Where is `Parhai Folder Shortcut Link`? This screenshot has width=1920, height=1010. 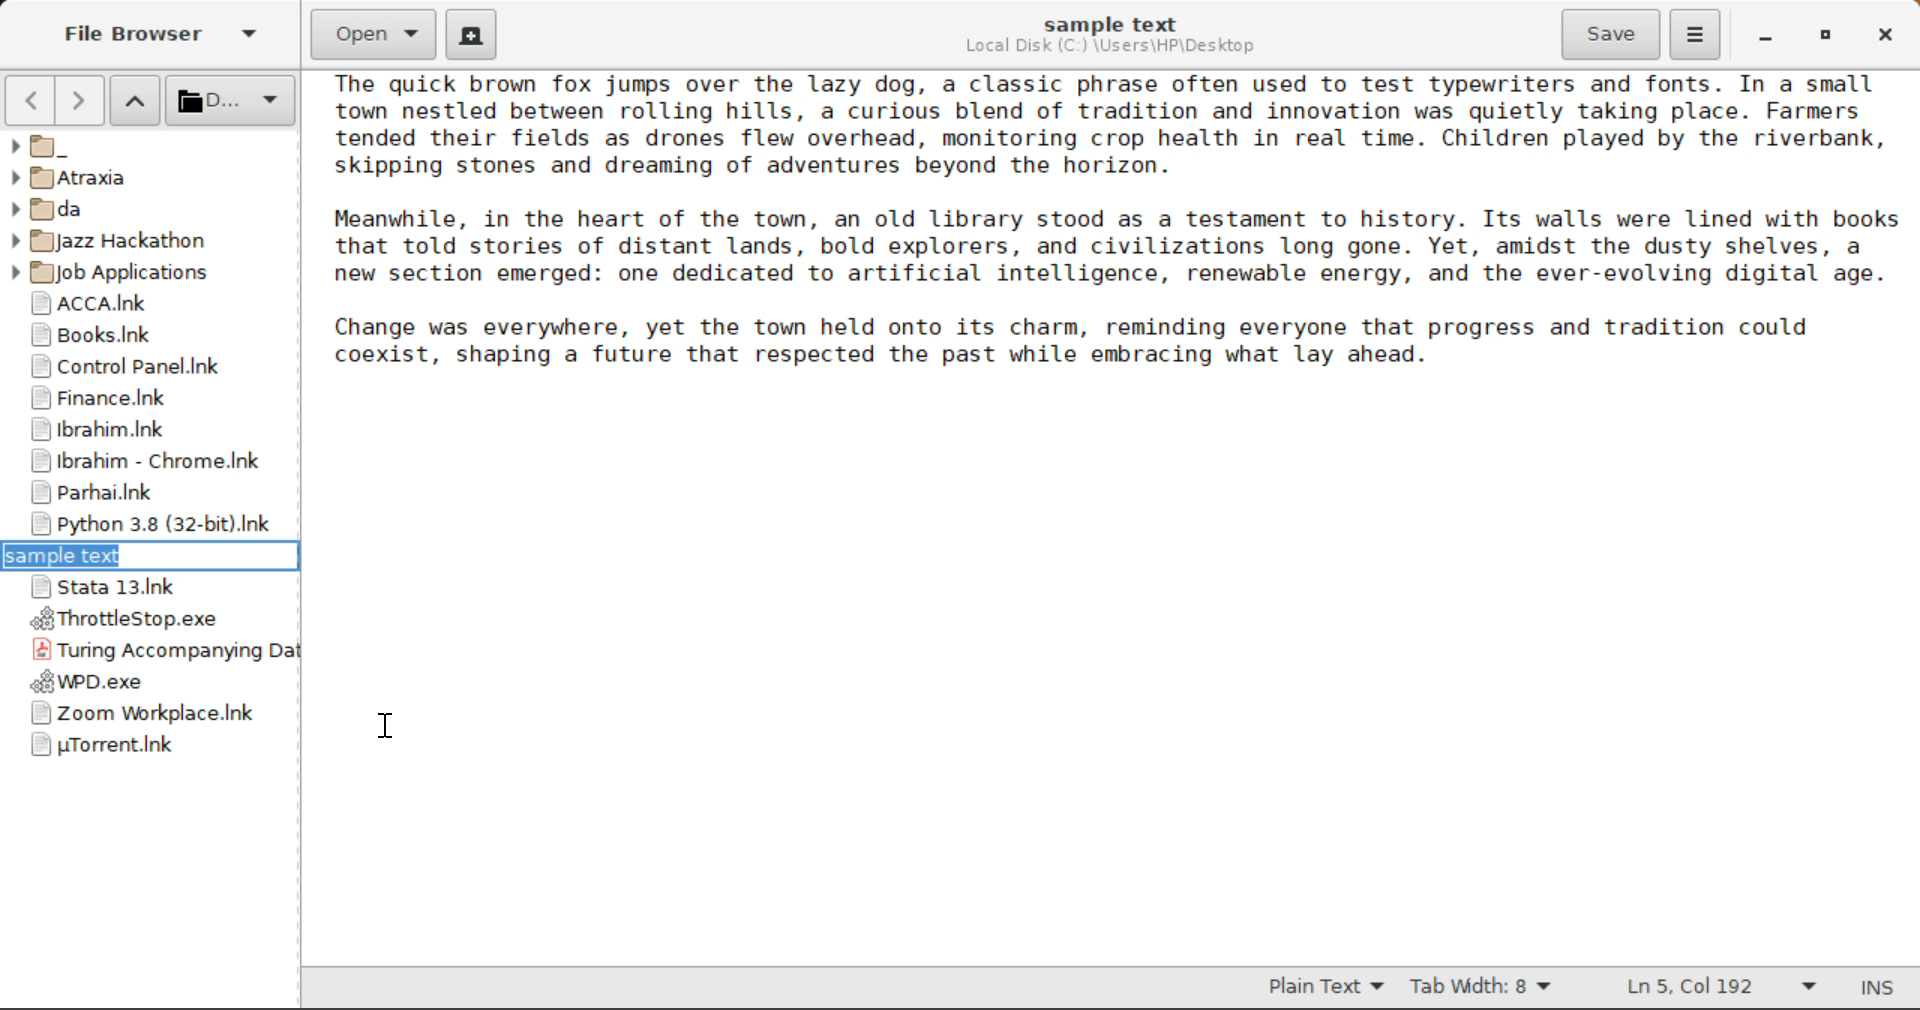 Parhai Folder Shortcut Link is located at coordinates (144, 494).